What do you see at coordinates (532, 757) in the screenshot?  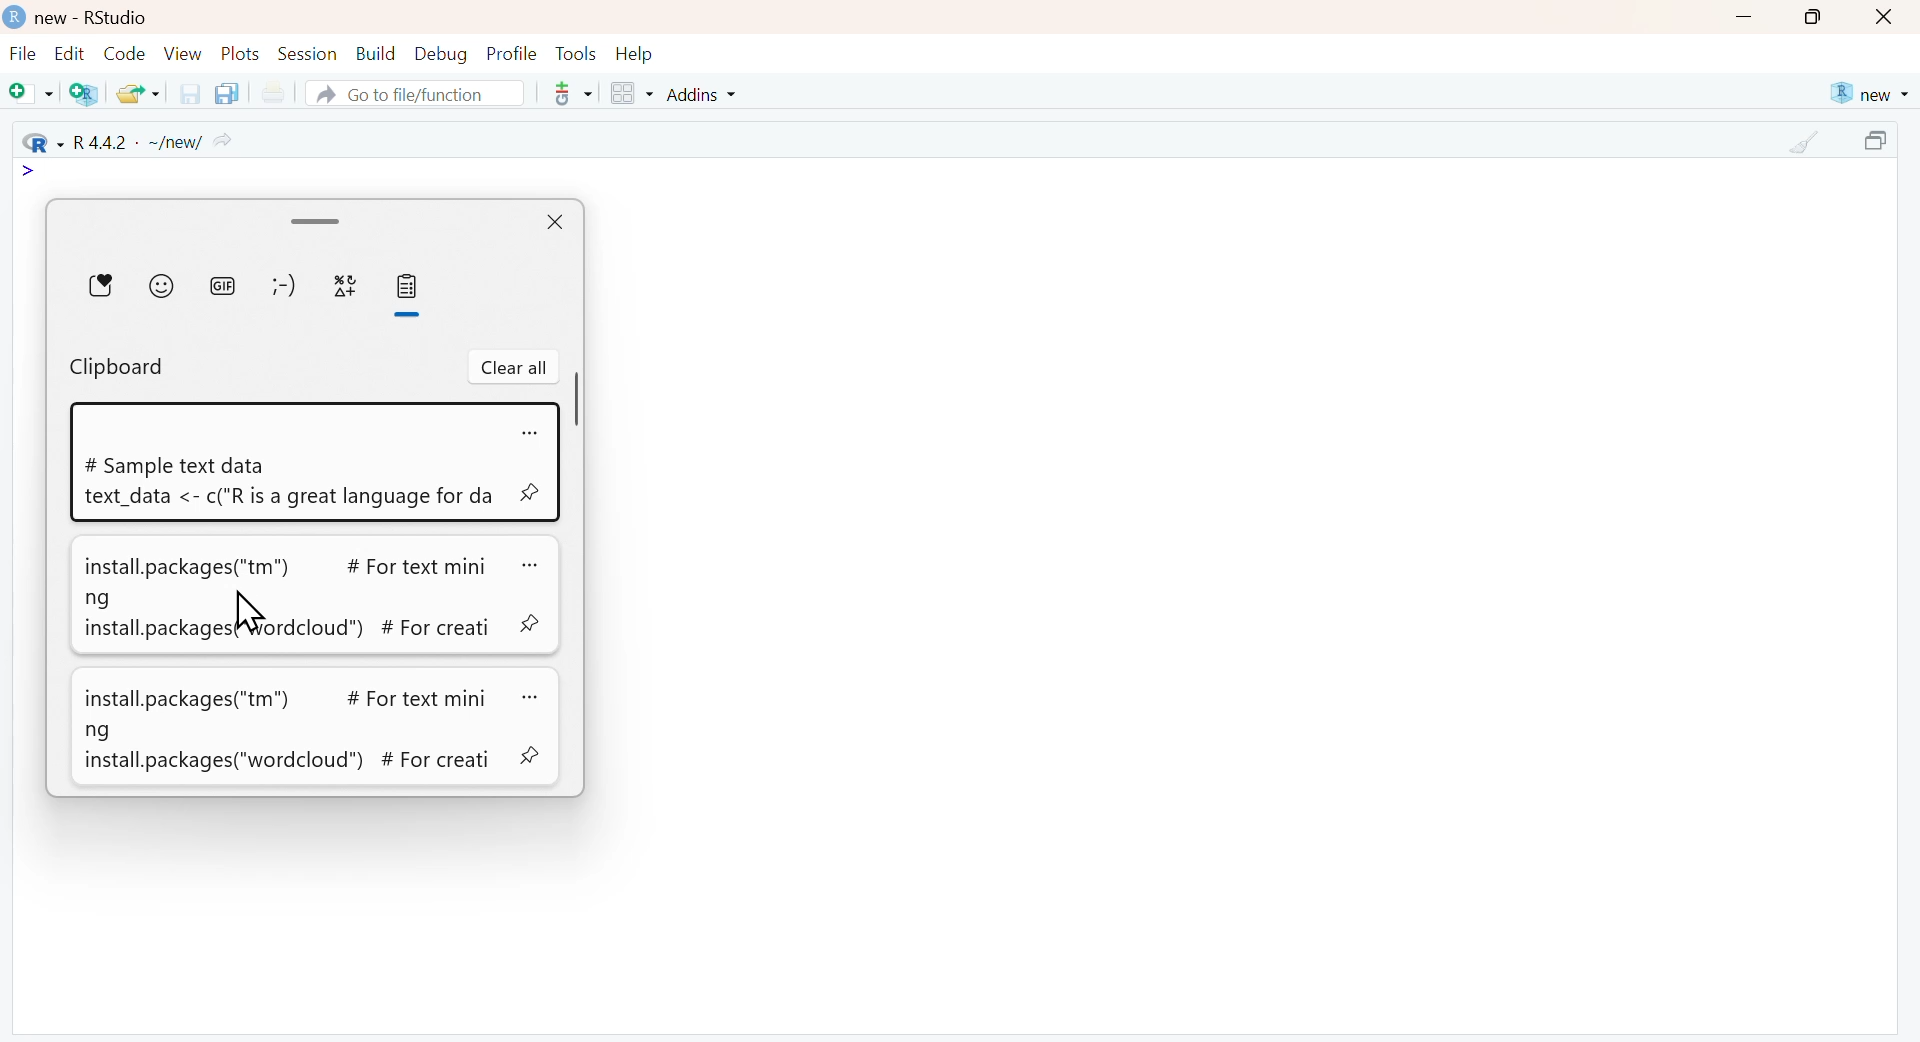 I see `pin` at bounding box center [532, 757].